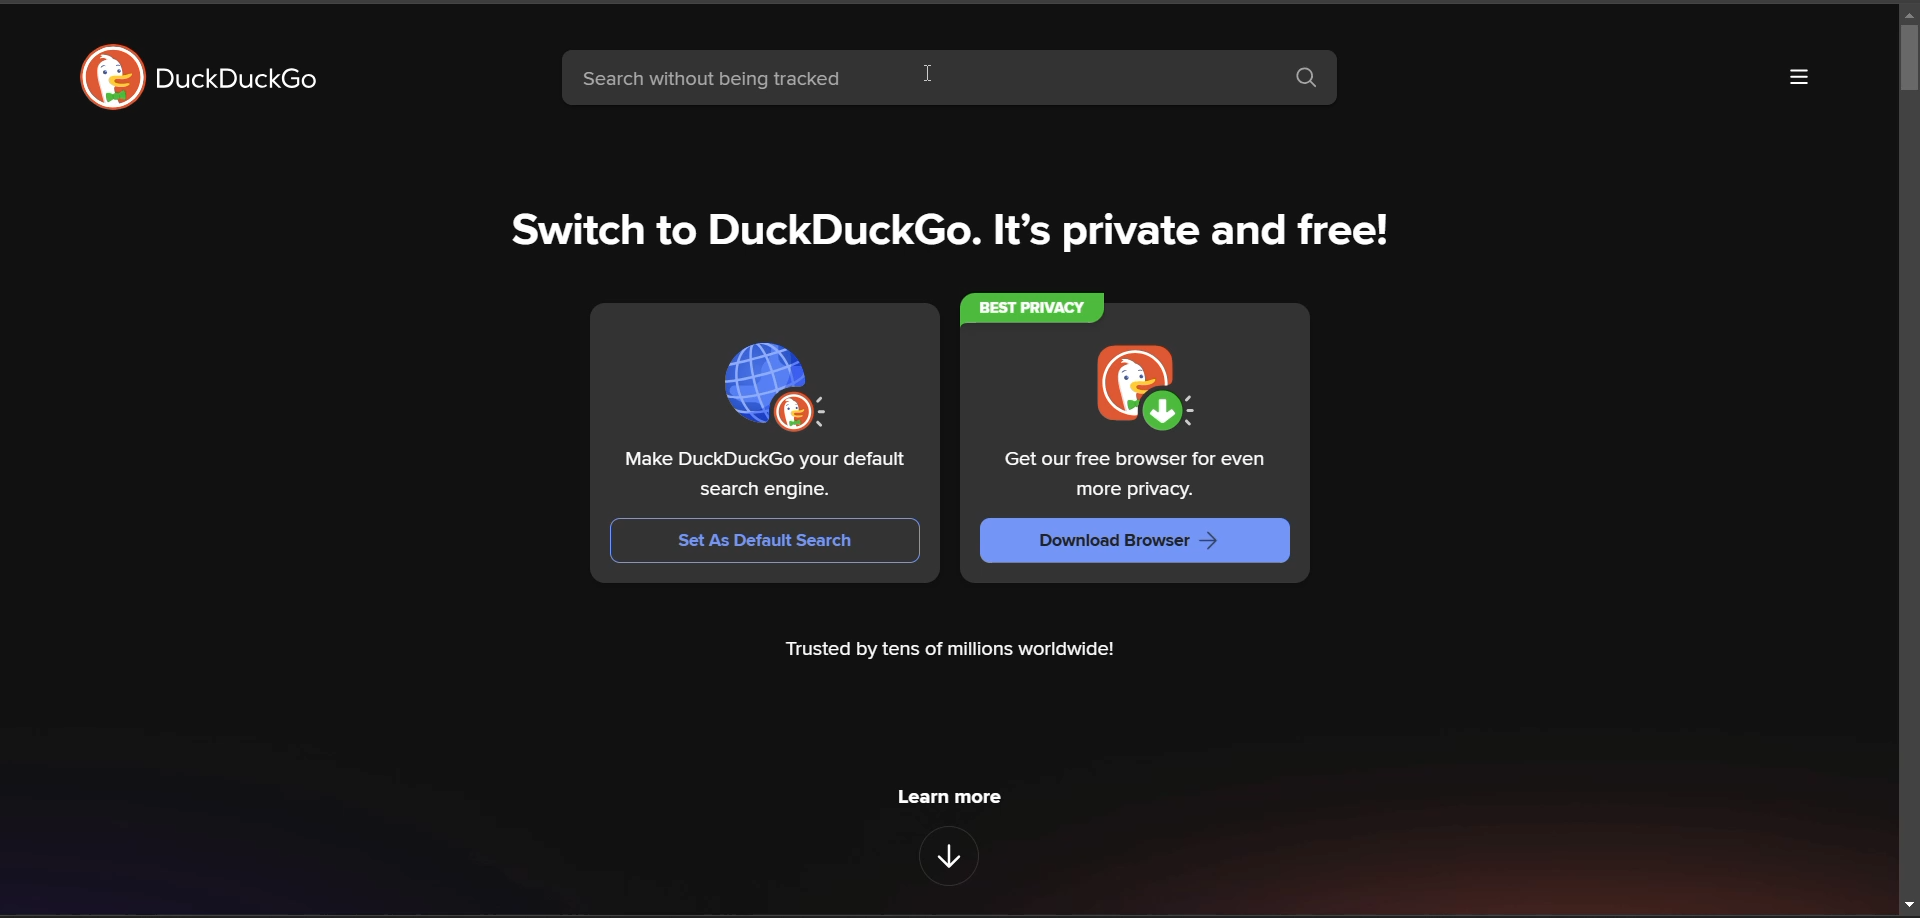 The height and width of the screenshot is (918, 1920). What do you see at coordinates (952, 235) in the screenshot?
I see `Switch to DuckDuckGo. It's private and free!` at bounding box center [952, 235].